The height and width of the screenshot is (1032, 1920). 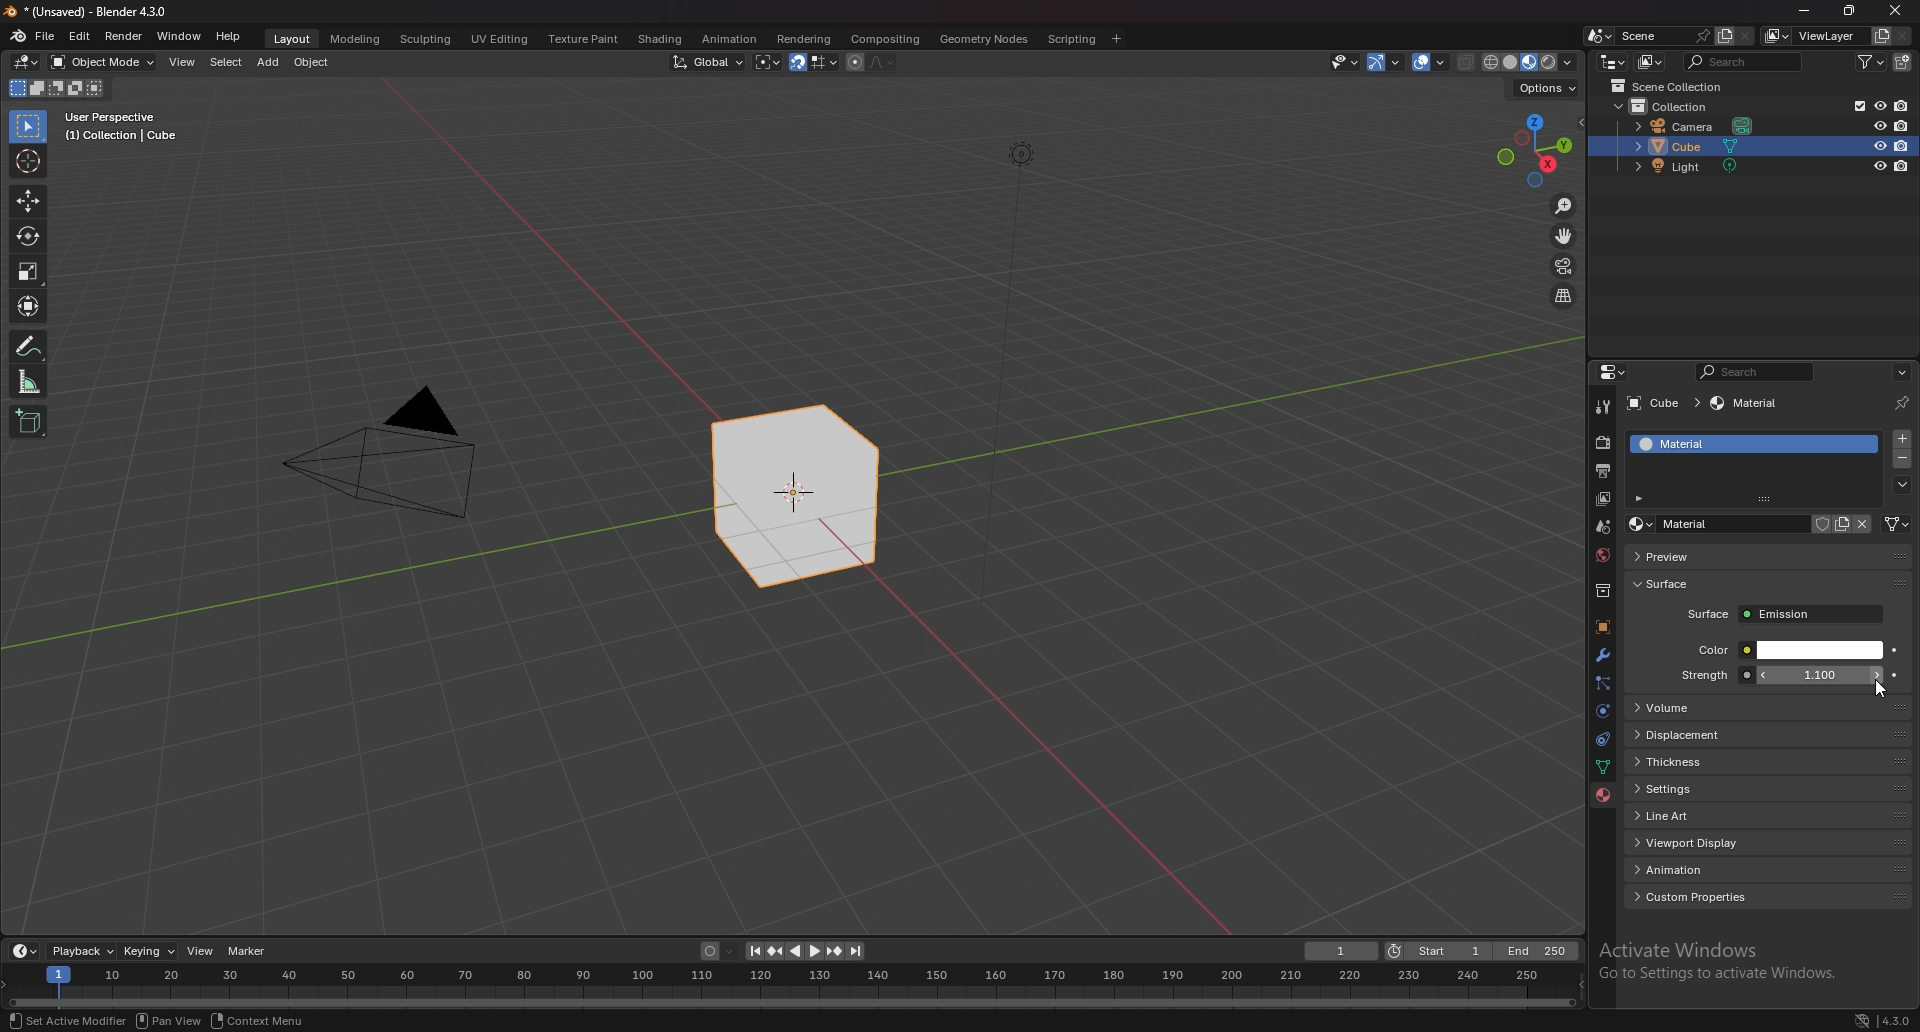 What do you see at coordinates (792, 986) in the screenshot?
I see `seek` at bounding box center [792, 986].